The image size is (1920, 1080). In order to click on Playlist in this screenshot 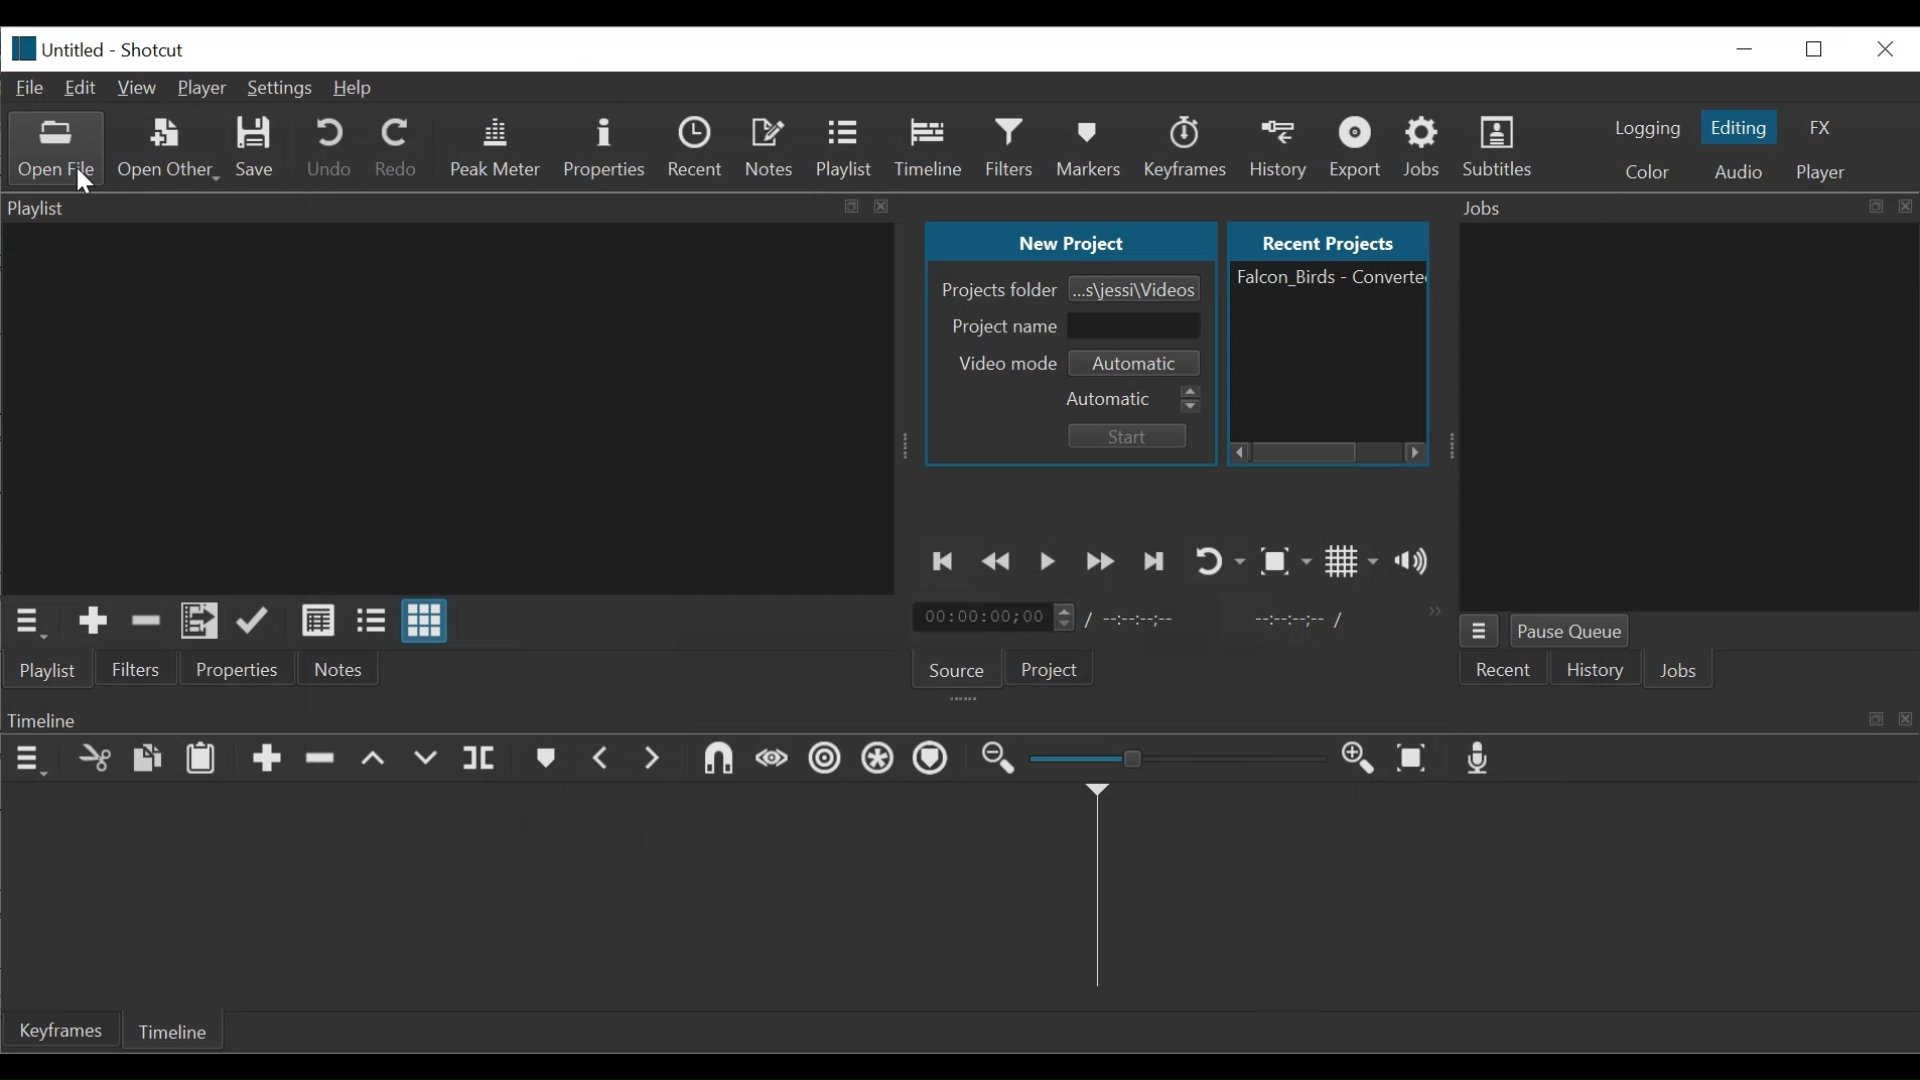, I will do `click(842, 150)`.